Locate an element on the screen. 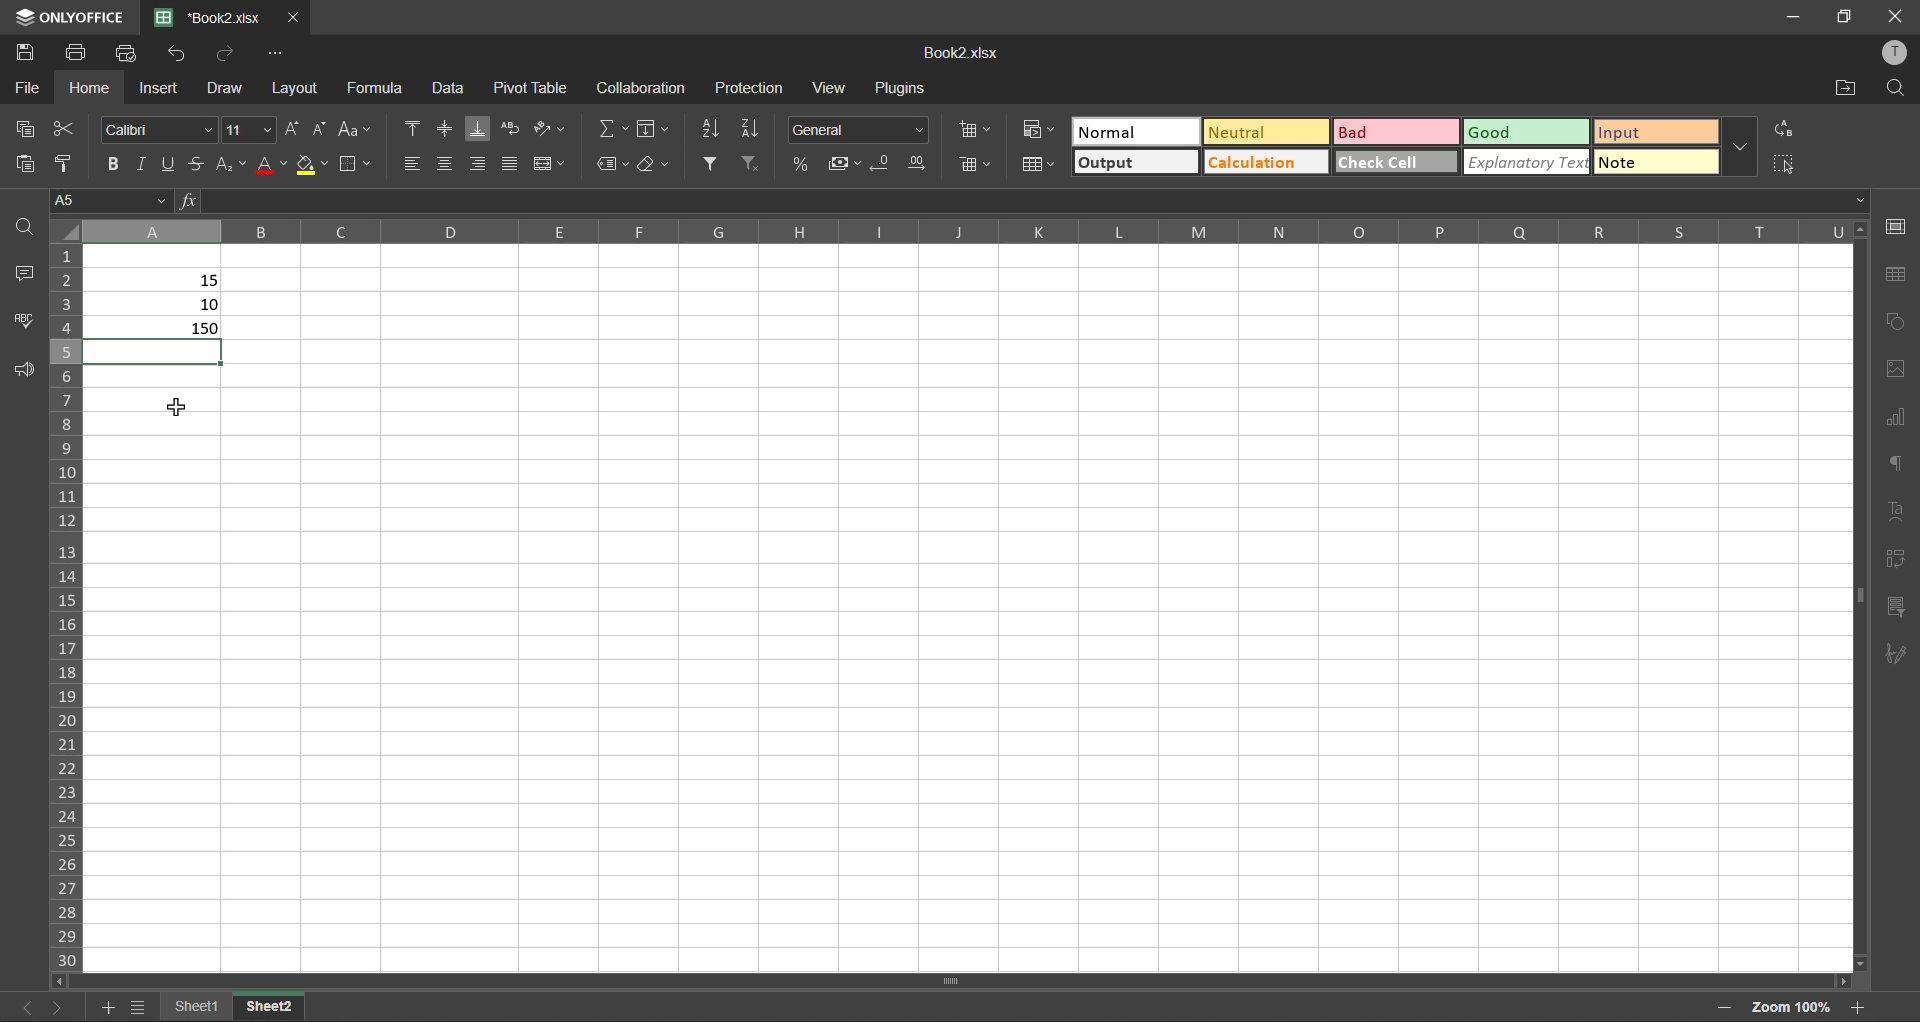  add sheet is located at coordinates (104, 1006).